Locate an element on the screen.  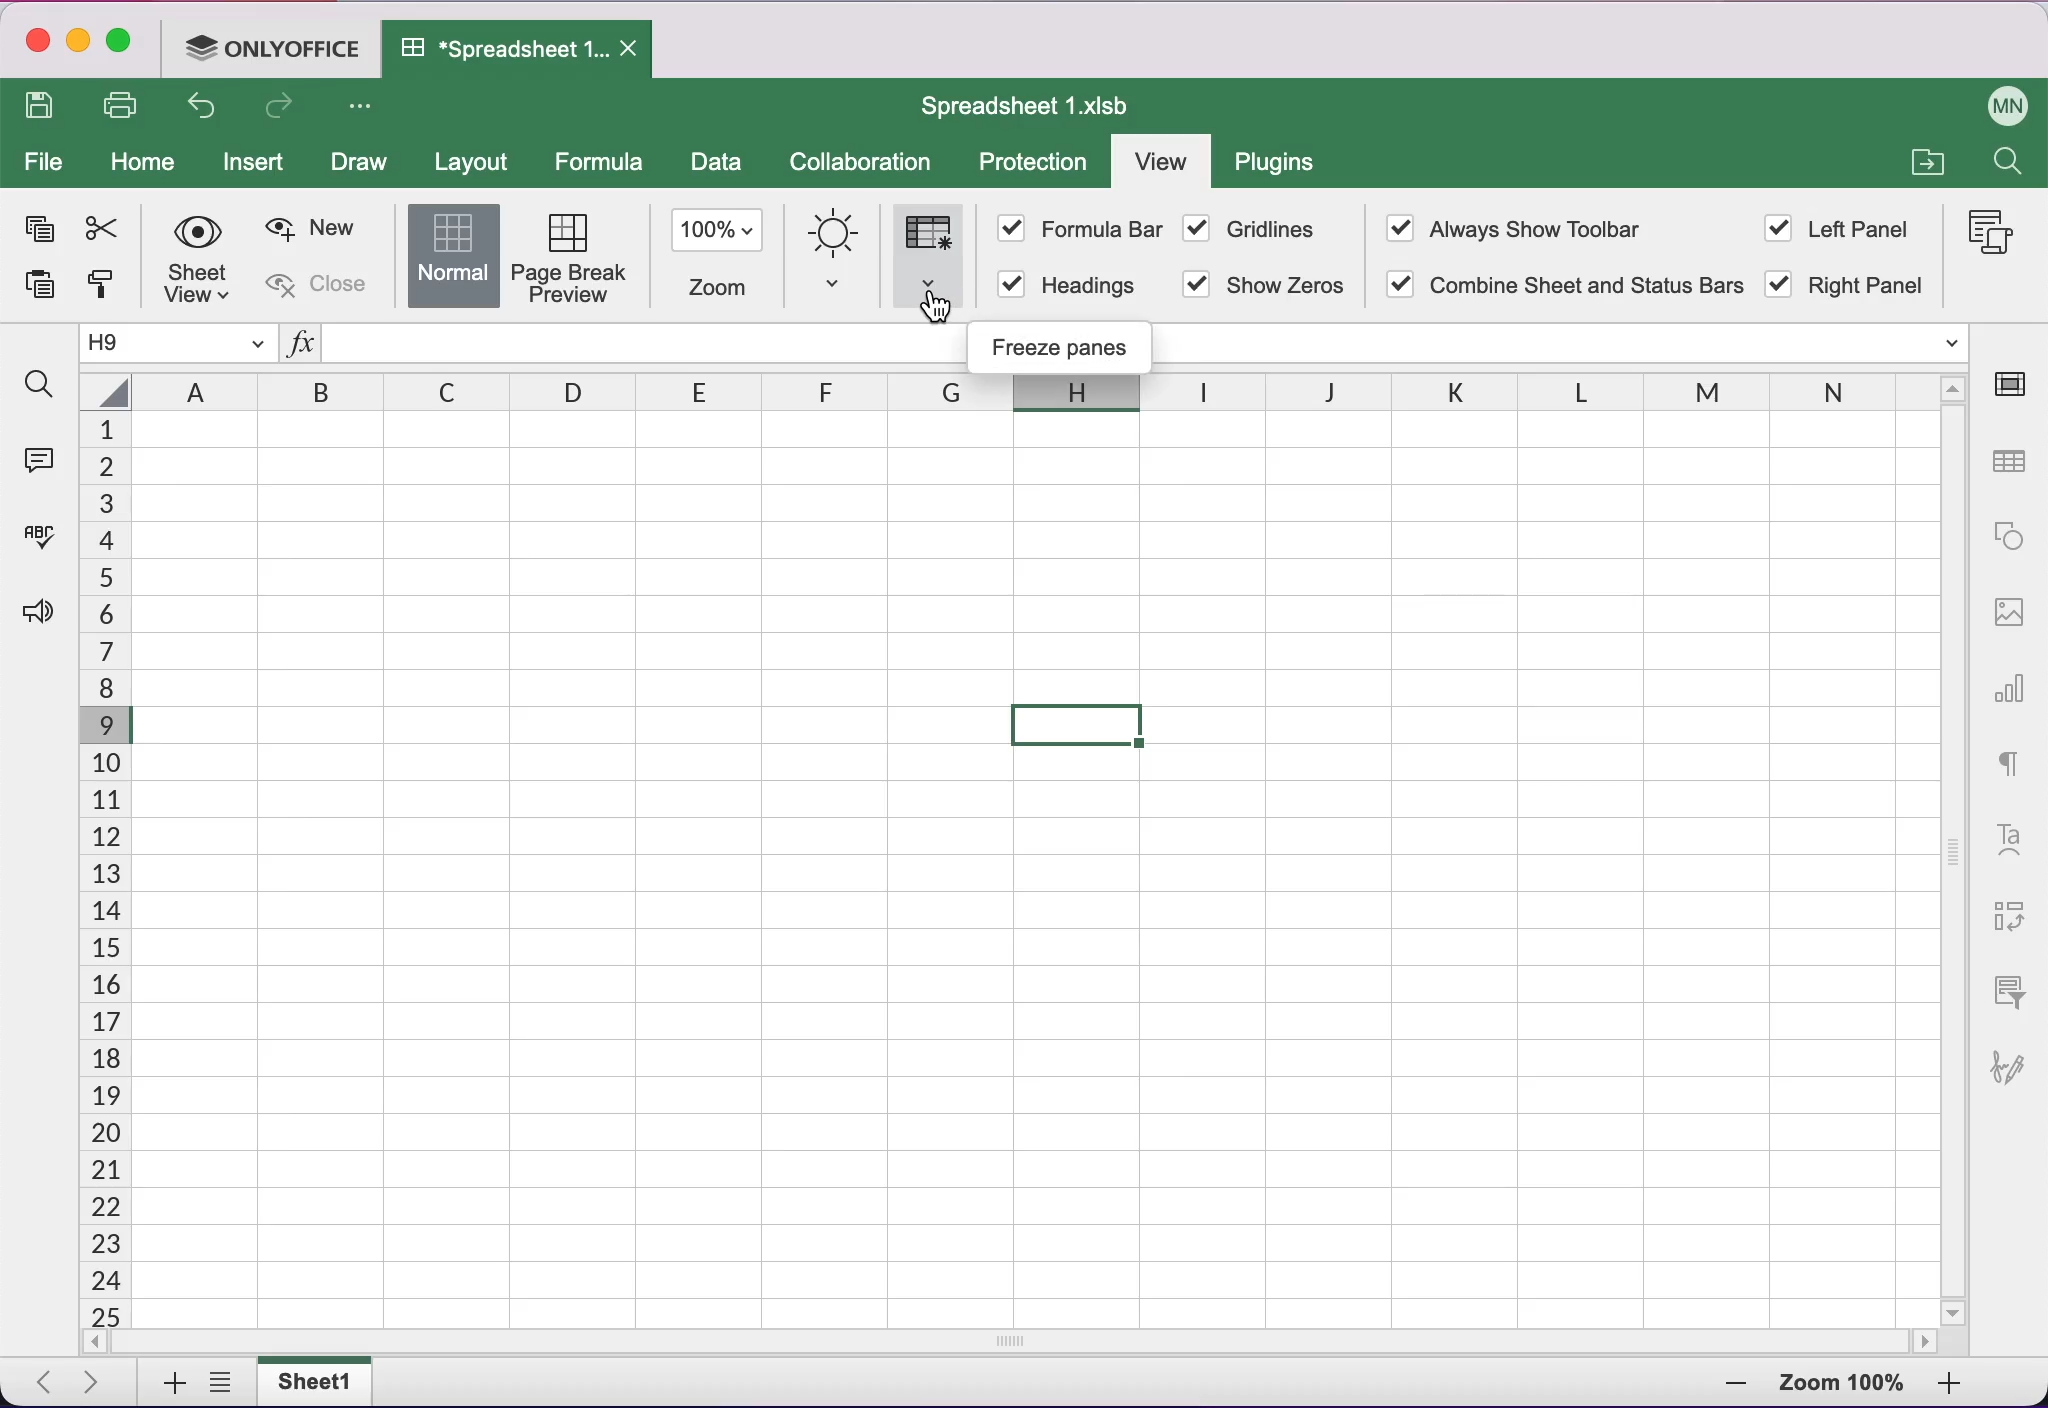
copy style is located at coordinates (108, 290).